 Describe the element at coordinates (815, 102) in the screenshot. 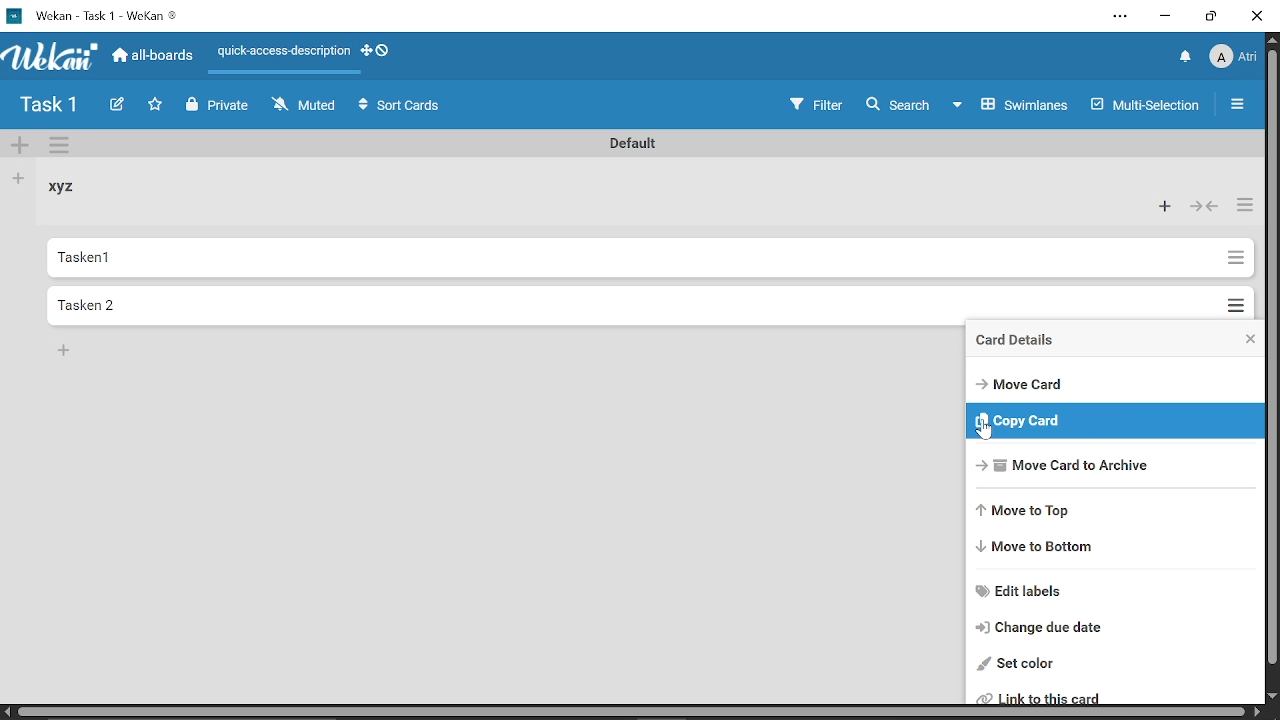

I see `Filter` at that location.